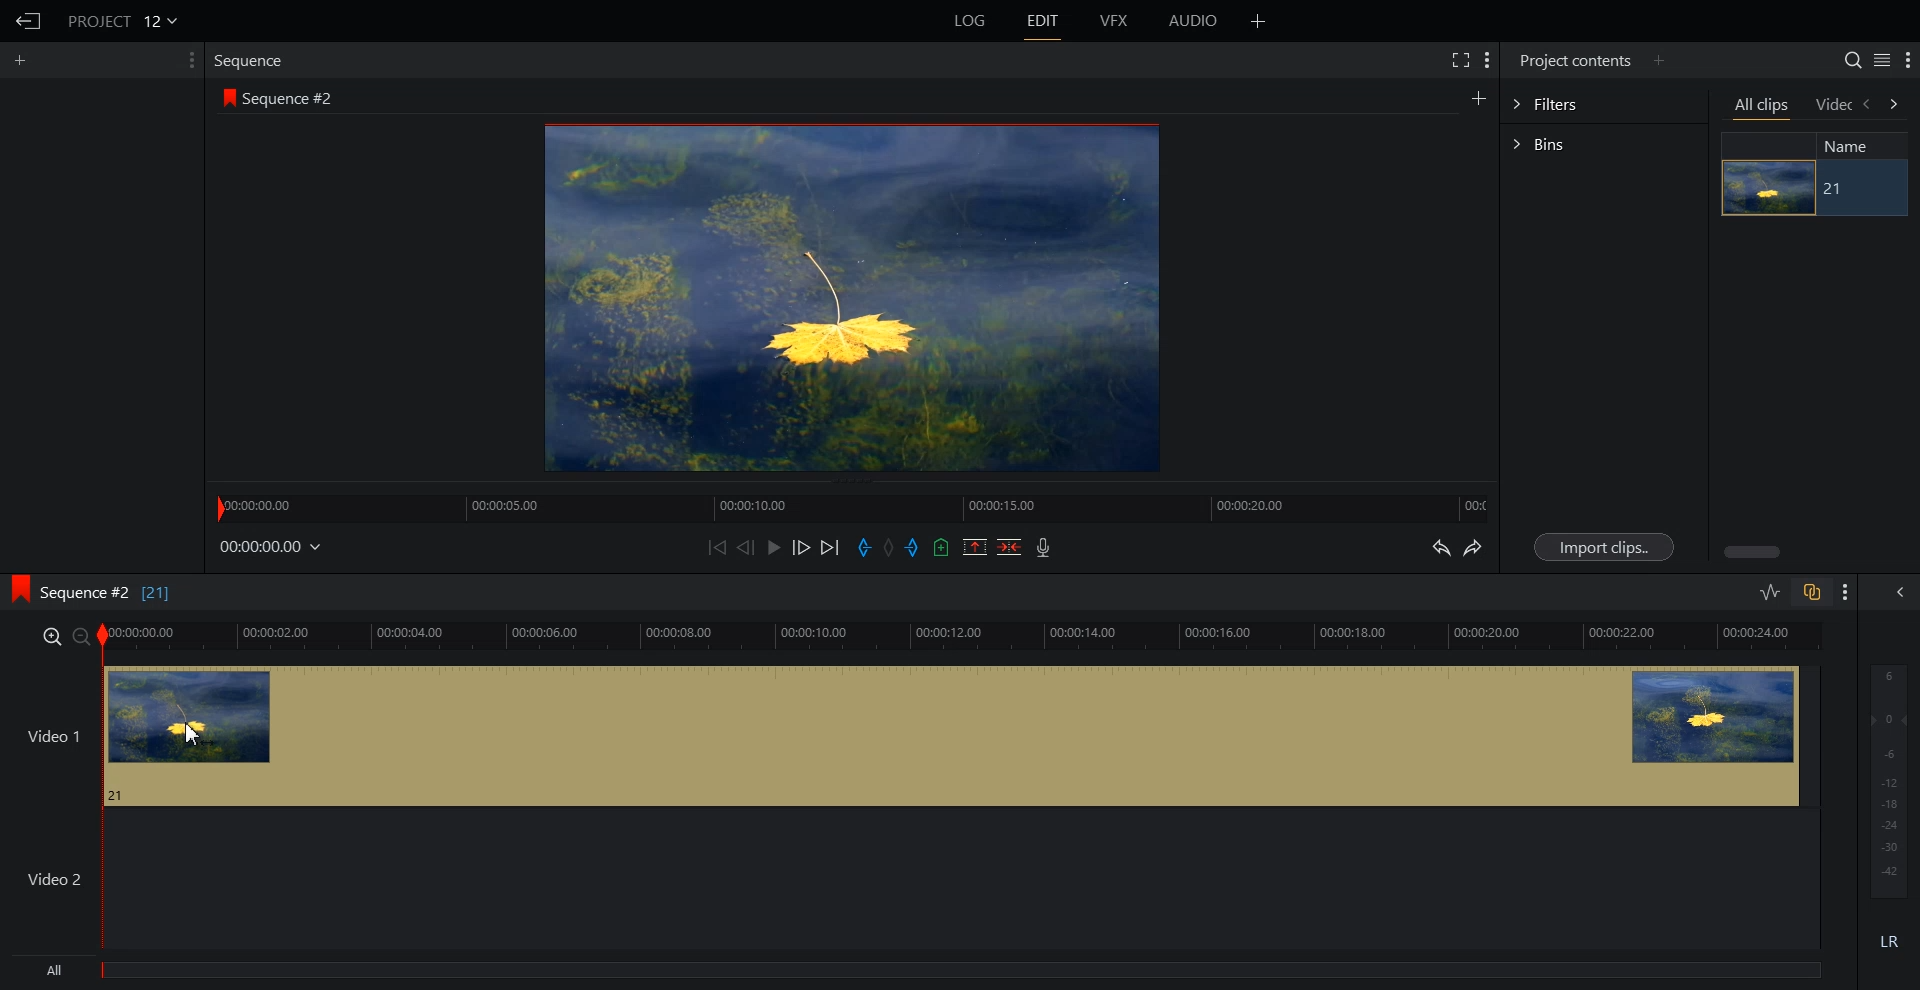 This screenshot has height=990, width=1920. Describe the element at coordinates (272, 547) in the screenshot. I see `File Time` at that location.